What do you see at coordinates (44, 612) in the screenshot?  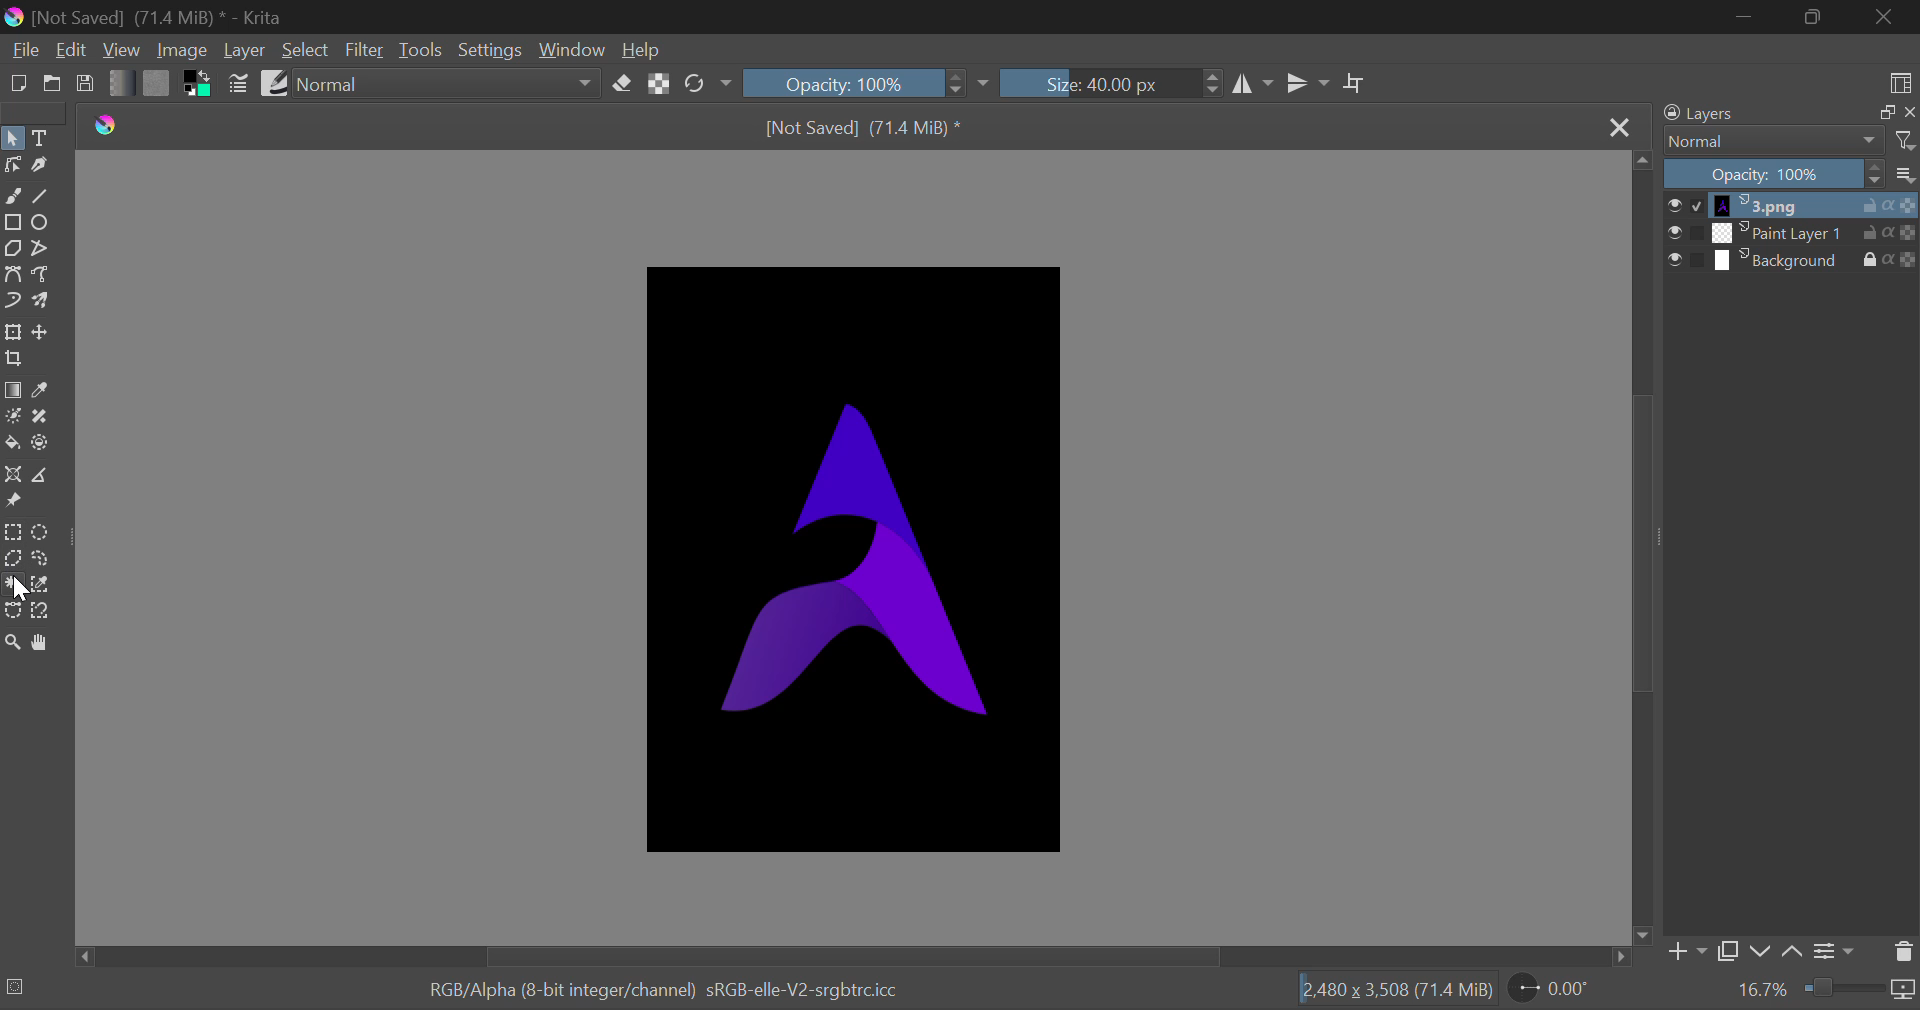 I see `Magnetic Curve Selection` at bounding box center [44, 612].